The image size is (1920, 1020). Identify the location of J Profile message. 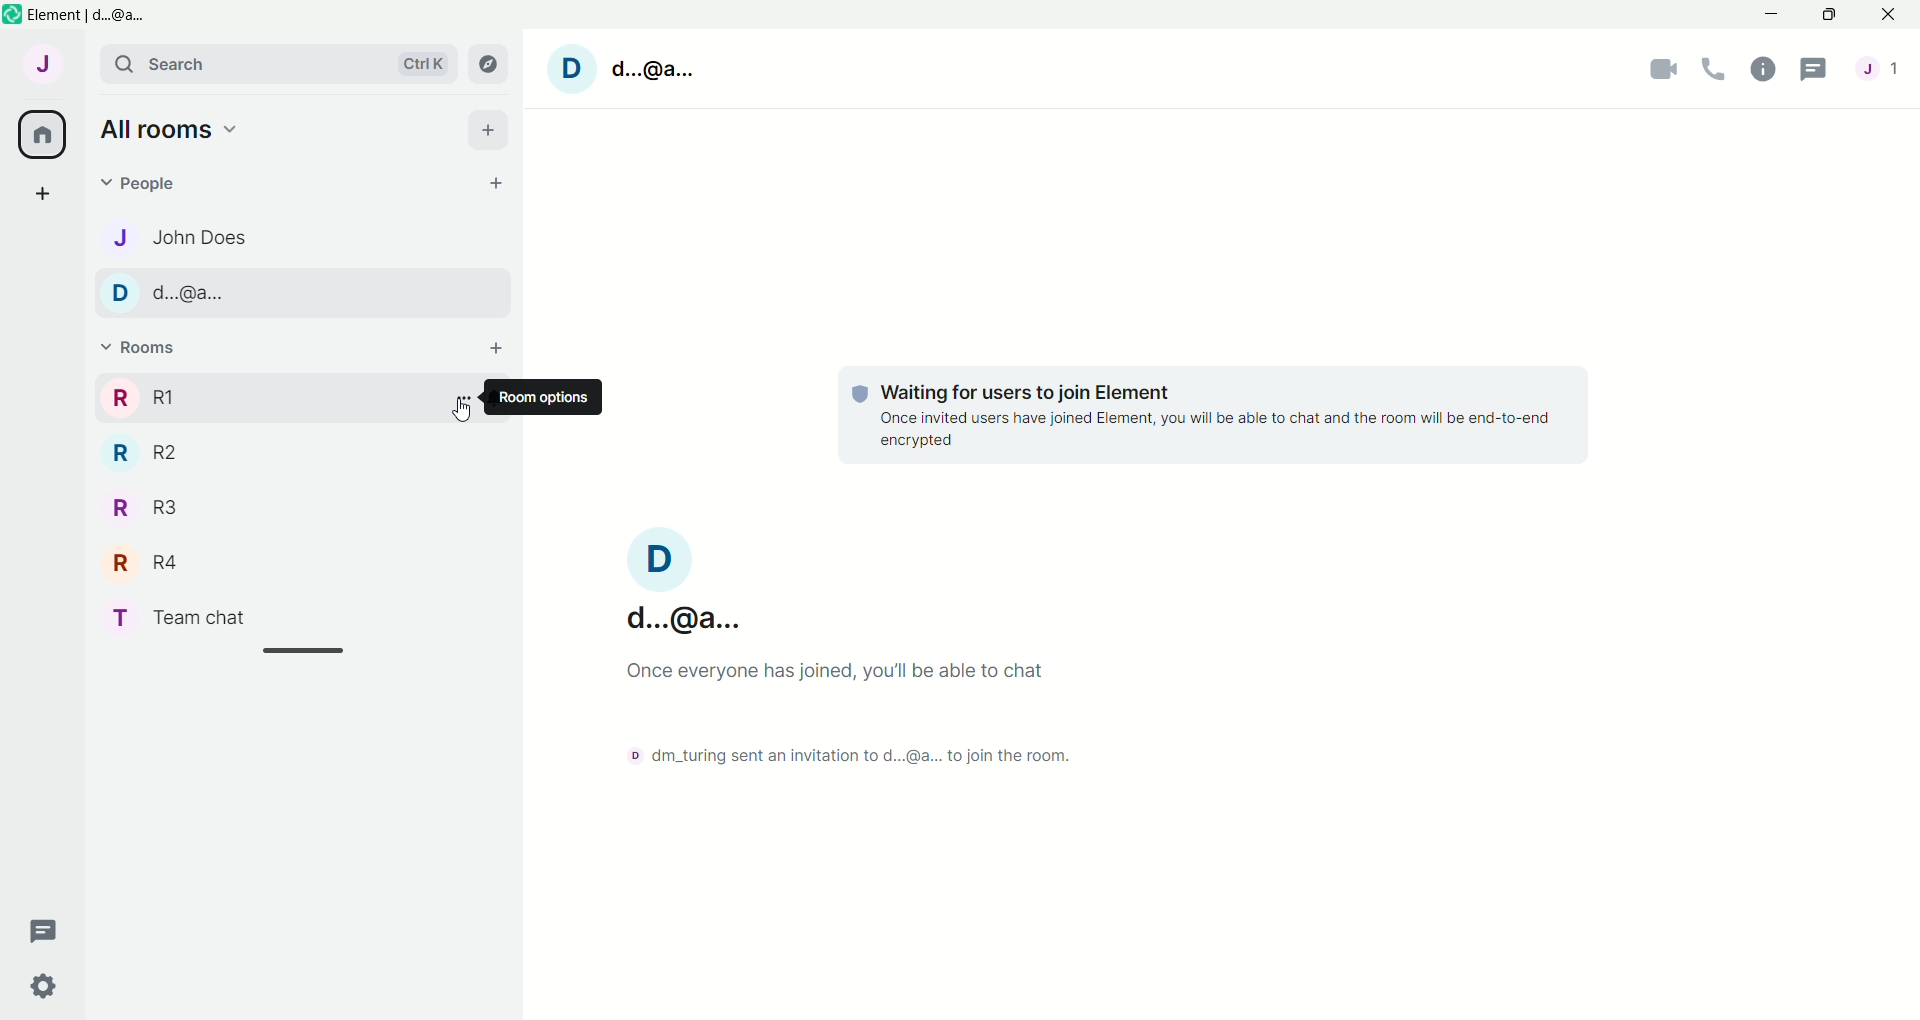
(1882, 71).